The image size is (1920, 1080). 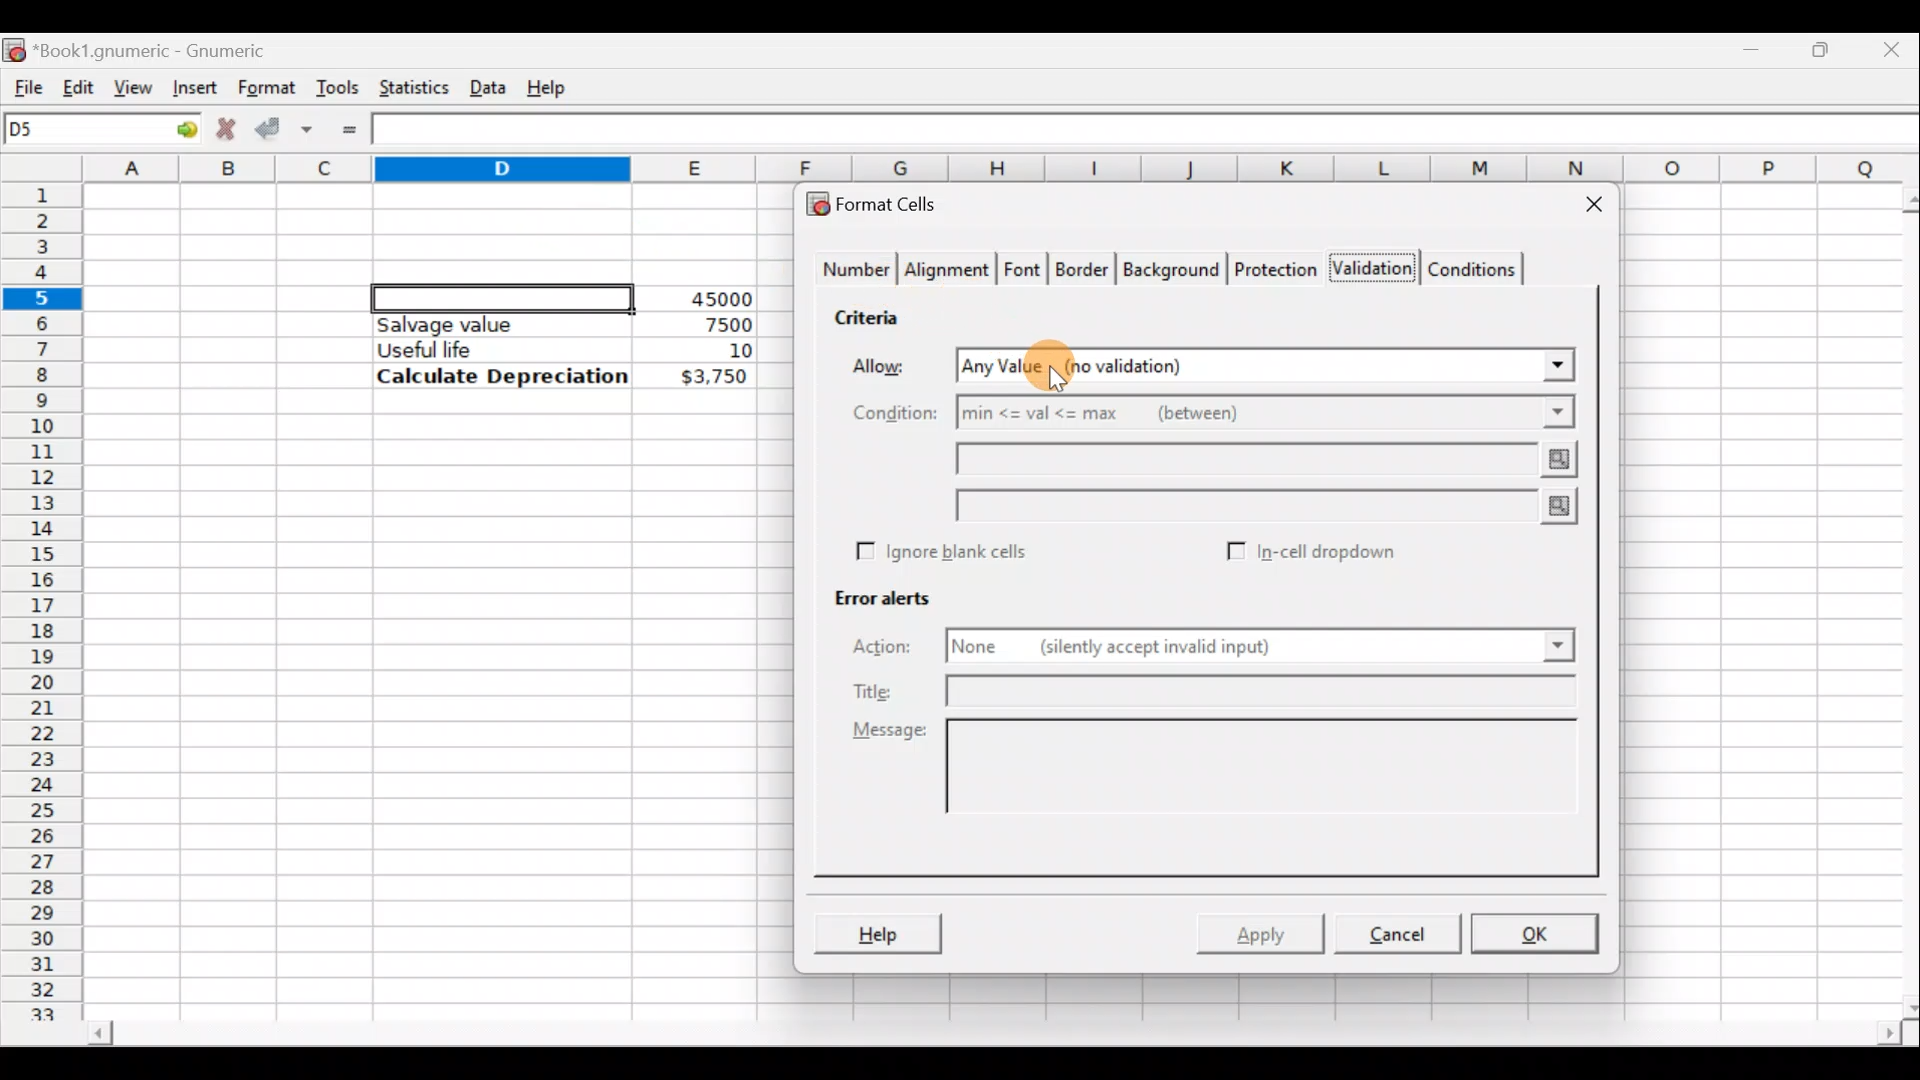 What do you see at coordinates (880, 939) in the screenshot?
I see `Help` at bounding box center [880, 939].